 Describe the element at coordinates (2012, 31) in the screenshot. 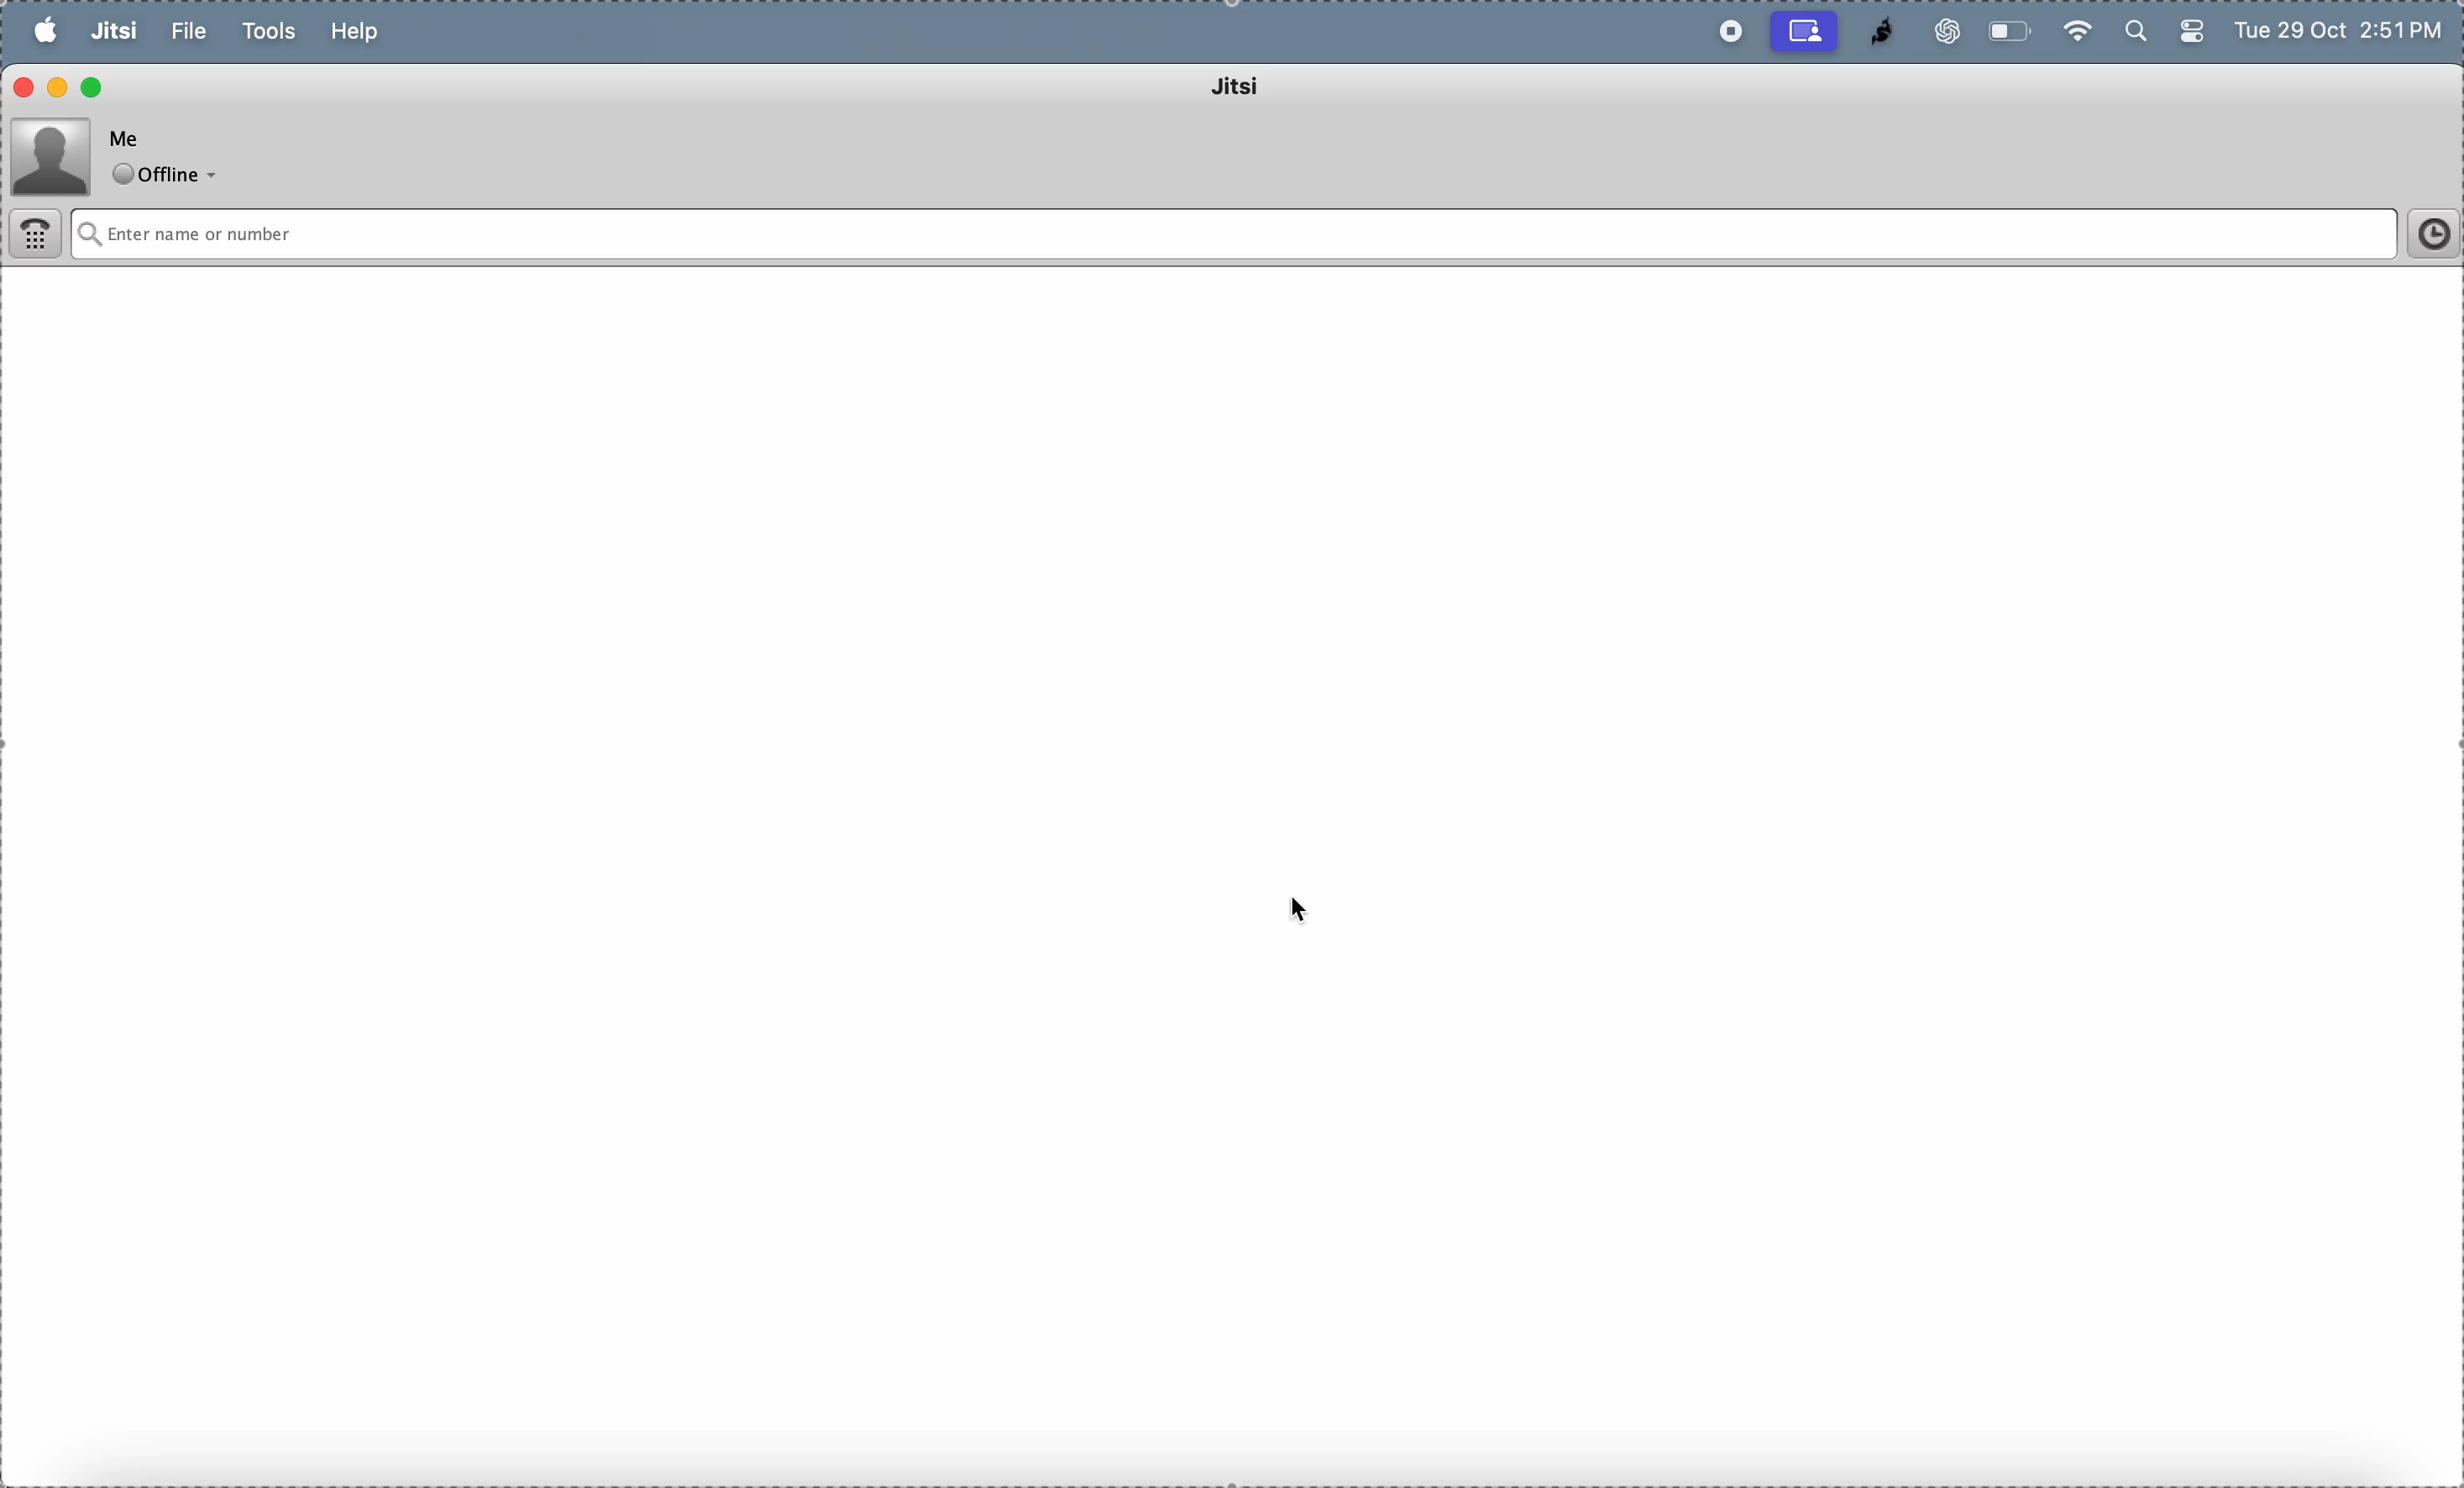

I see `battery` at that location.